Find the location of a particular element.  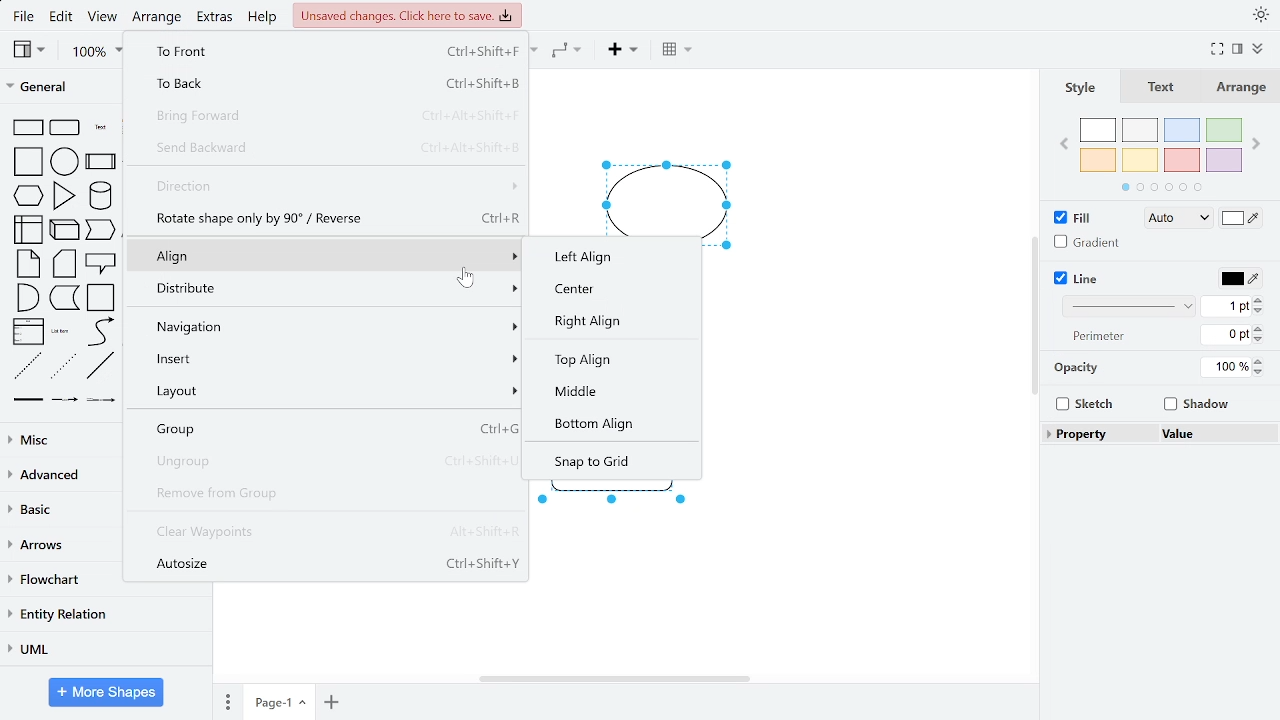

full screen is located at coordinates (1216, 50).